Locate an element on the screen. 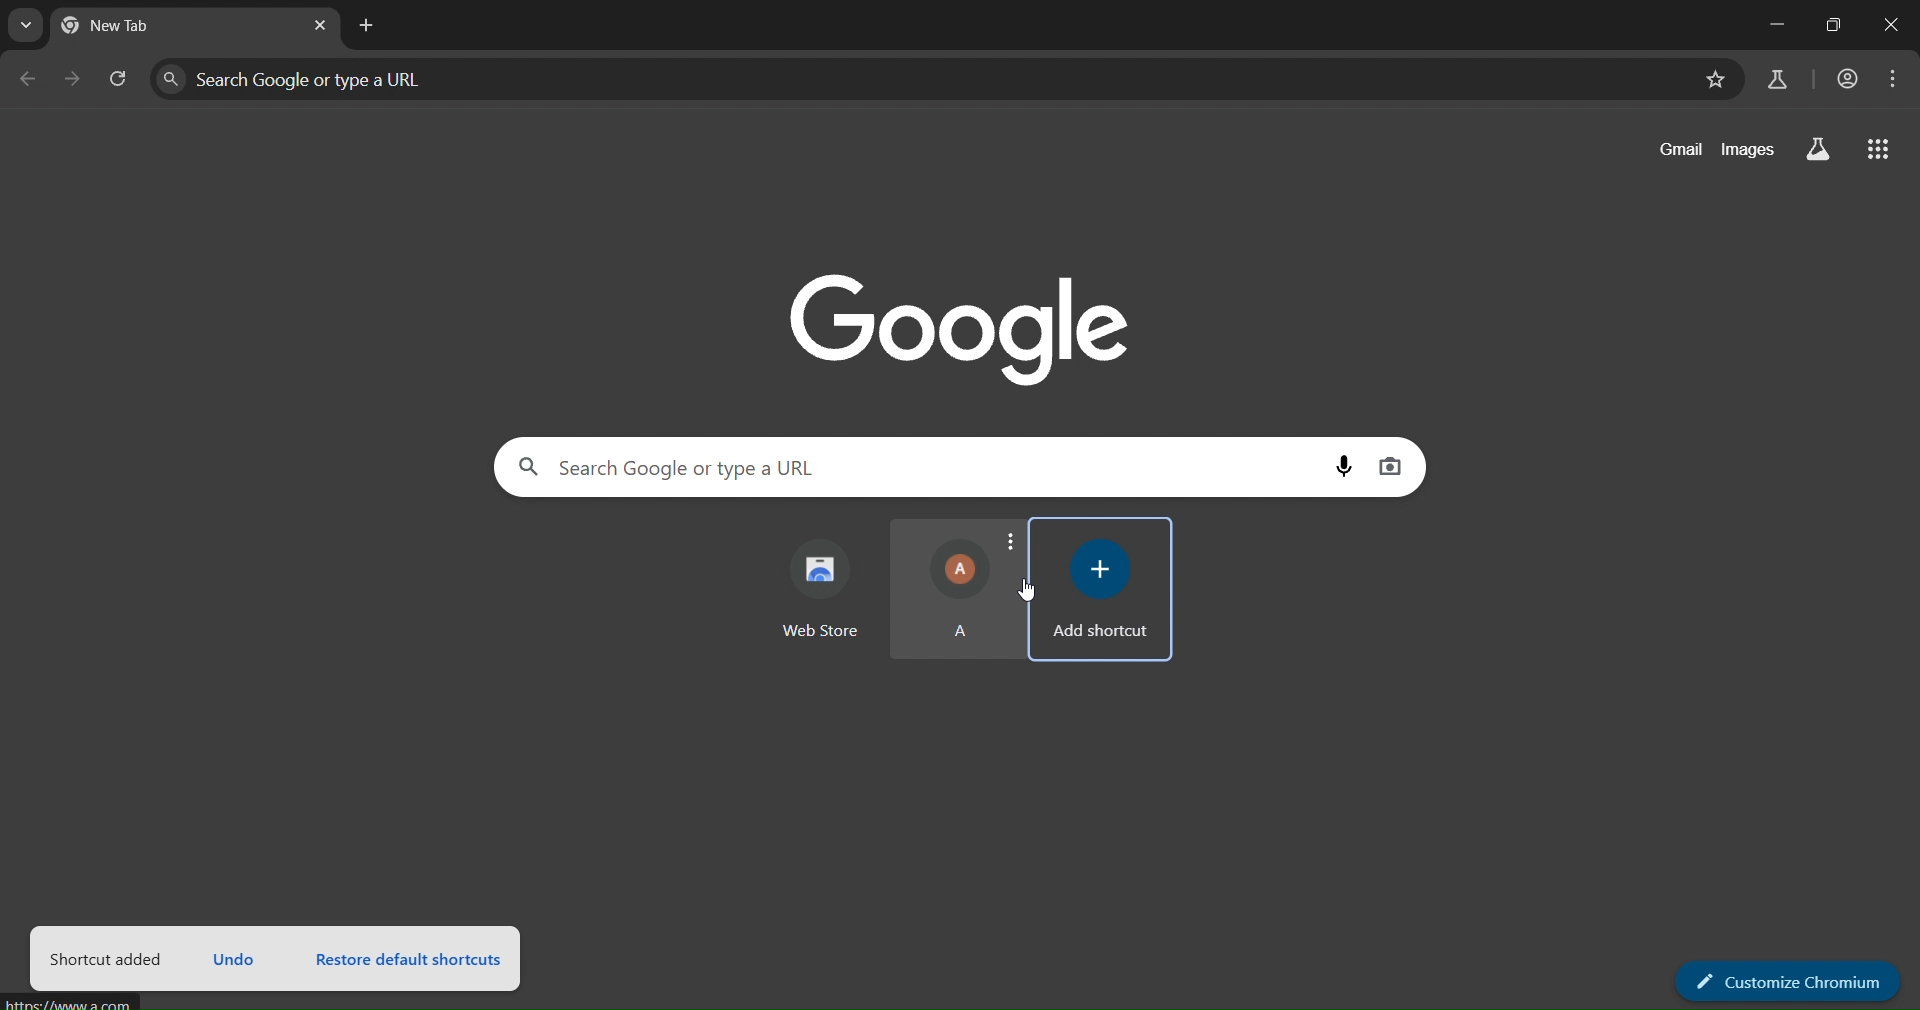  close is located at coordinates (1889, 25).